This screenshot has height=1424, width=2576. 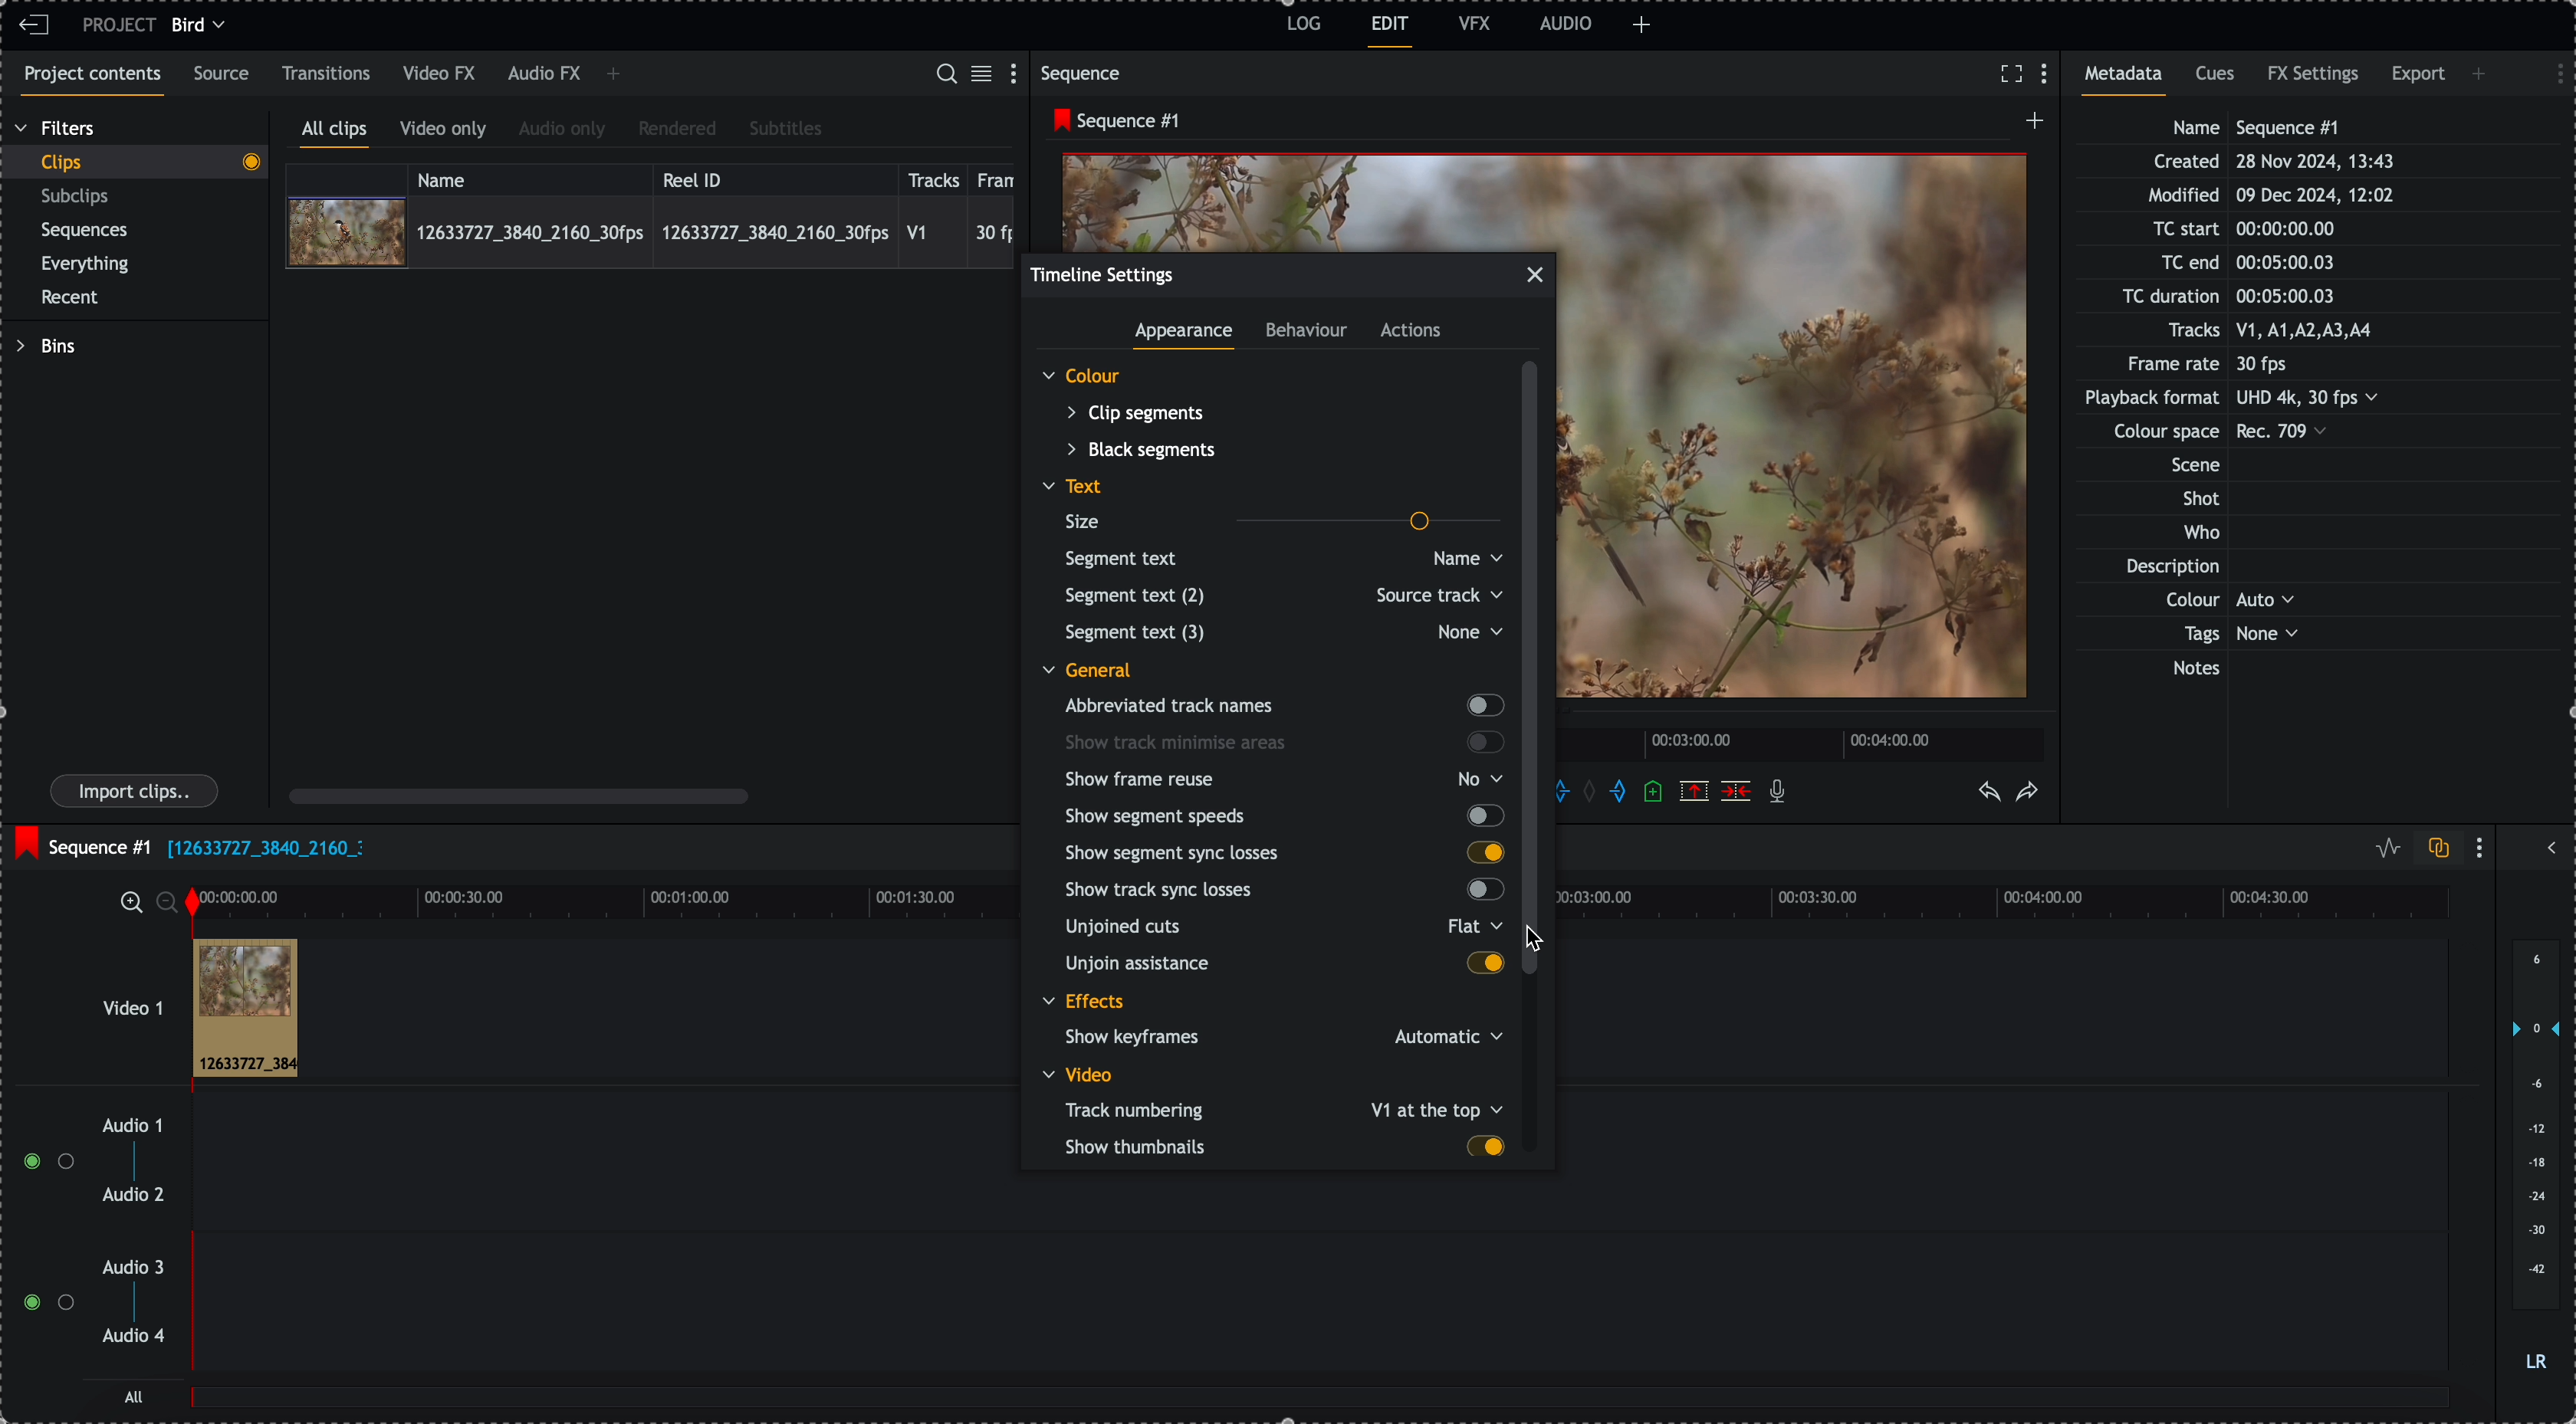 I want to click on , so click(x=82, y=266).